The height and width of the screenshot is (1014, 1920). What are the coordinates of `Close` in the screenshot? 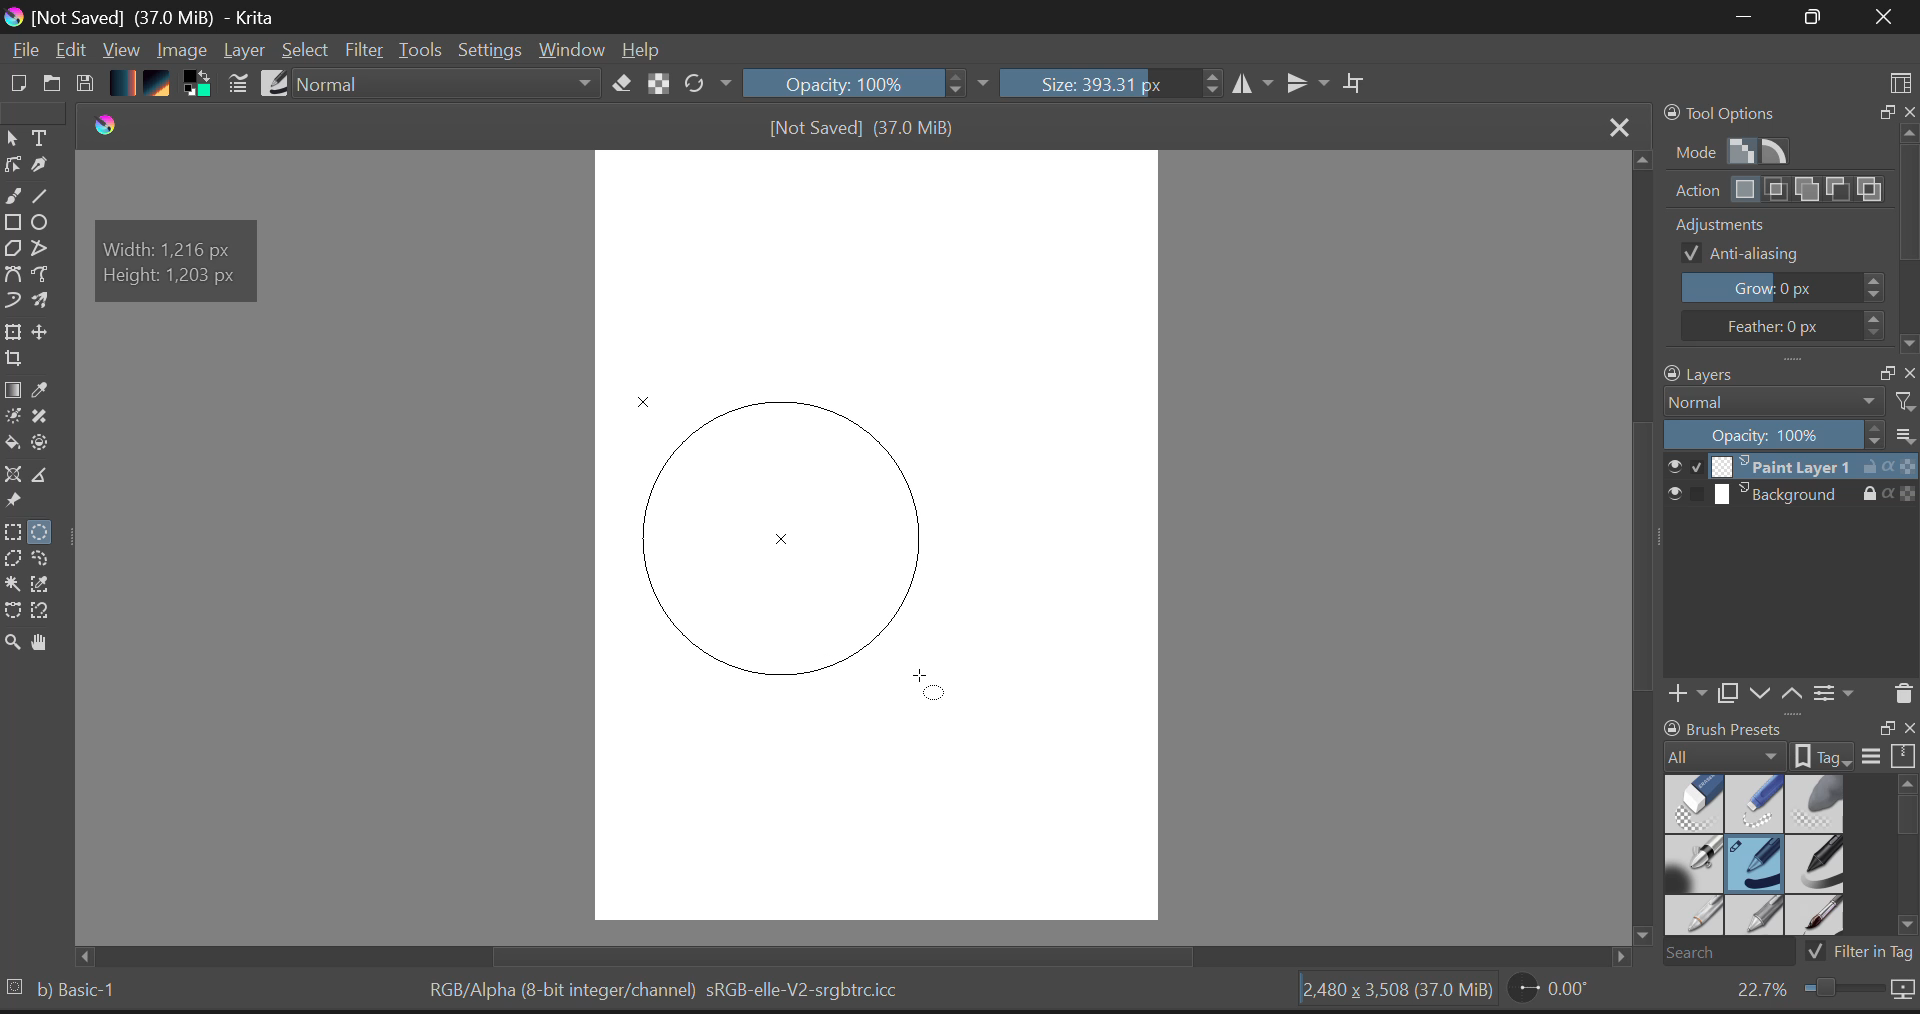 It's located at (1614, 125).